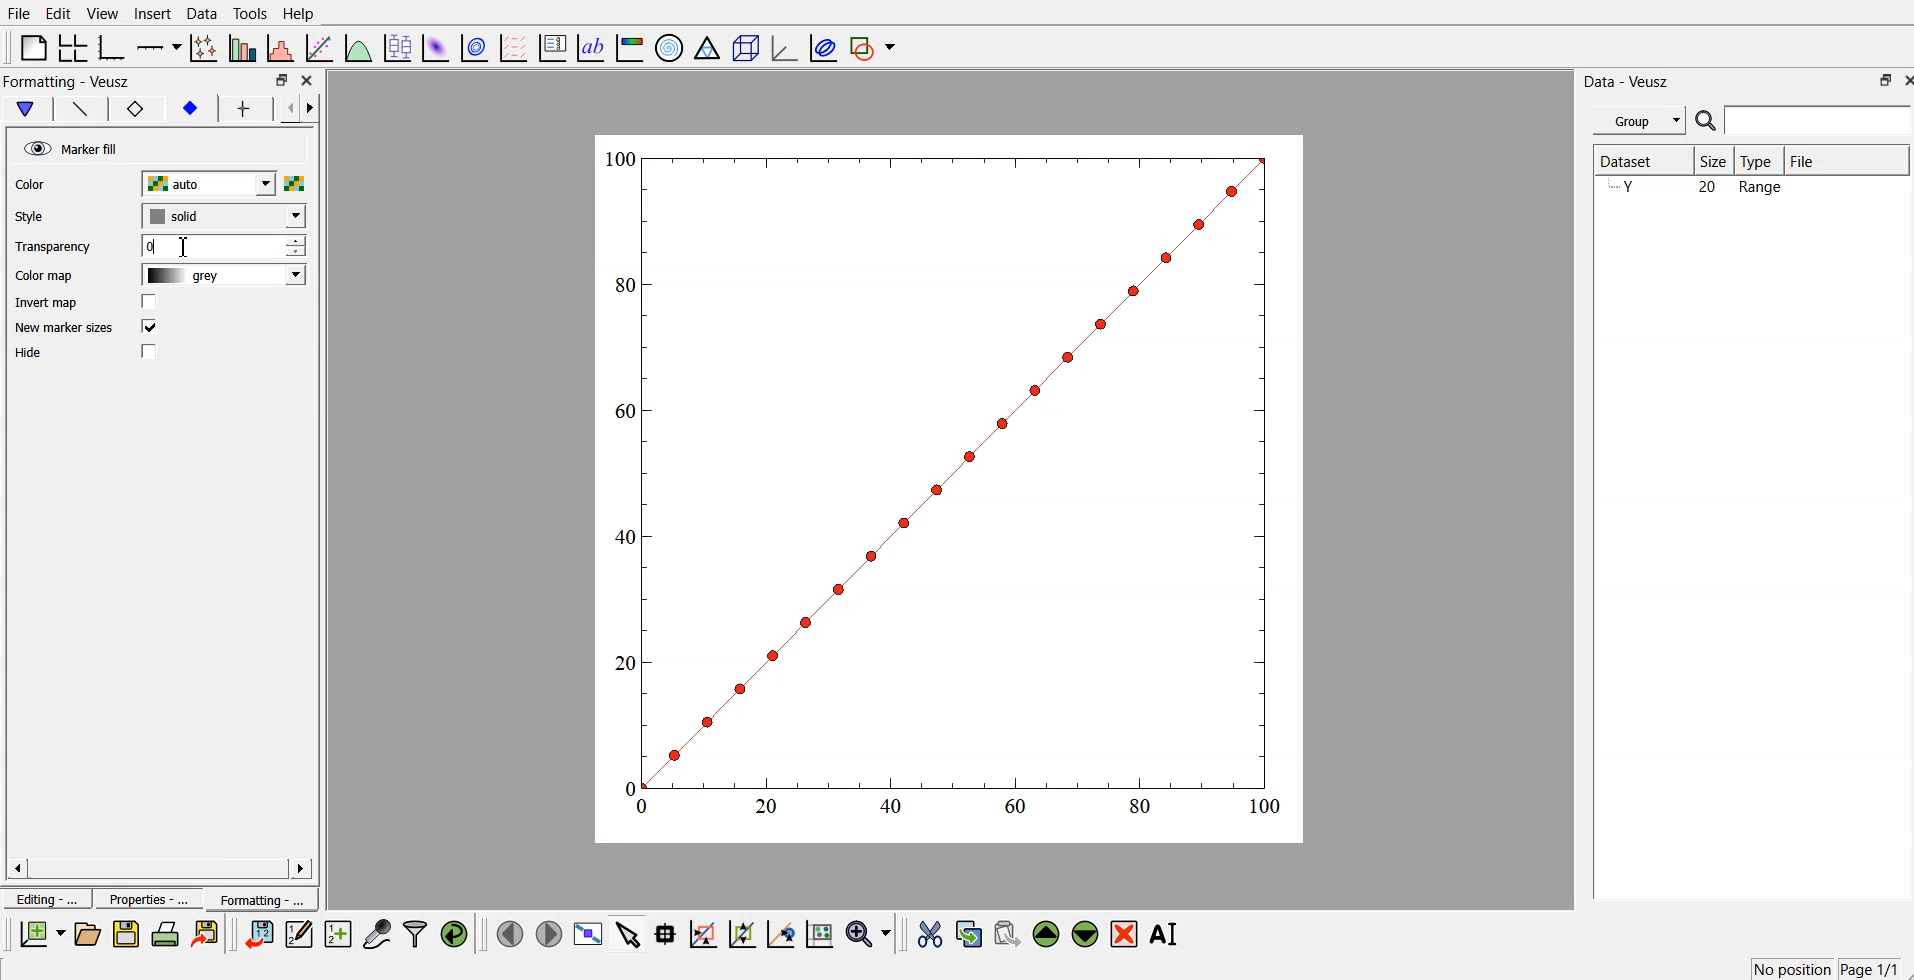 The image size is (1914, 980). What do you see at coordinates (150, 14) in the screenshot?
I see `Insert` at bounding box center [150, 14].